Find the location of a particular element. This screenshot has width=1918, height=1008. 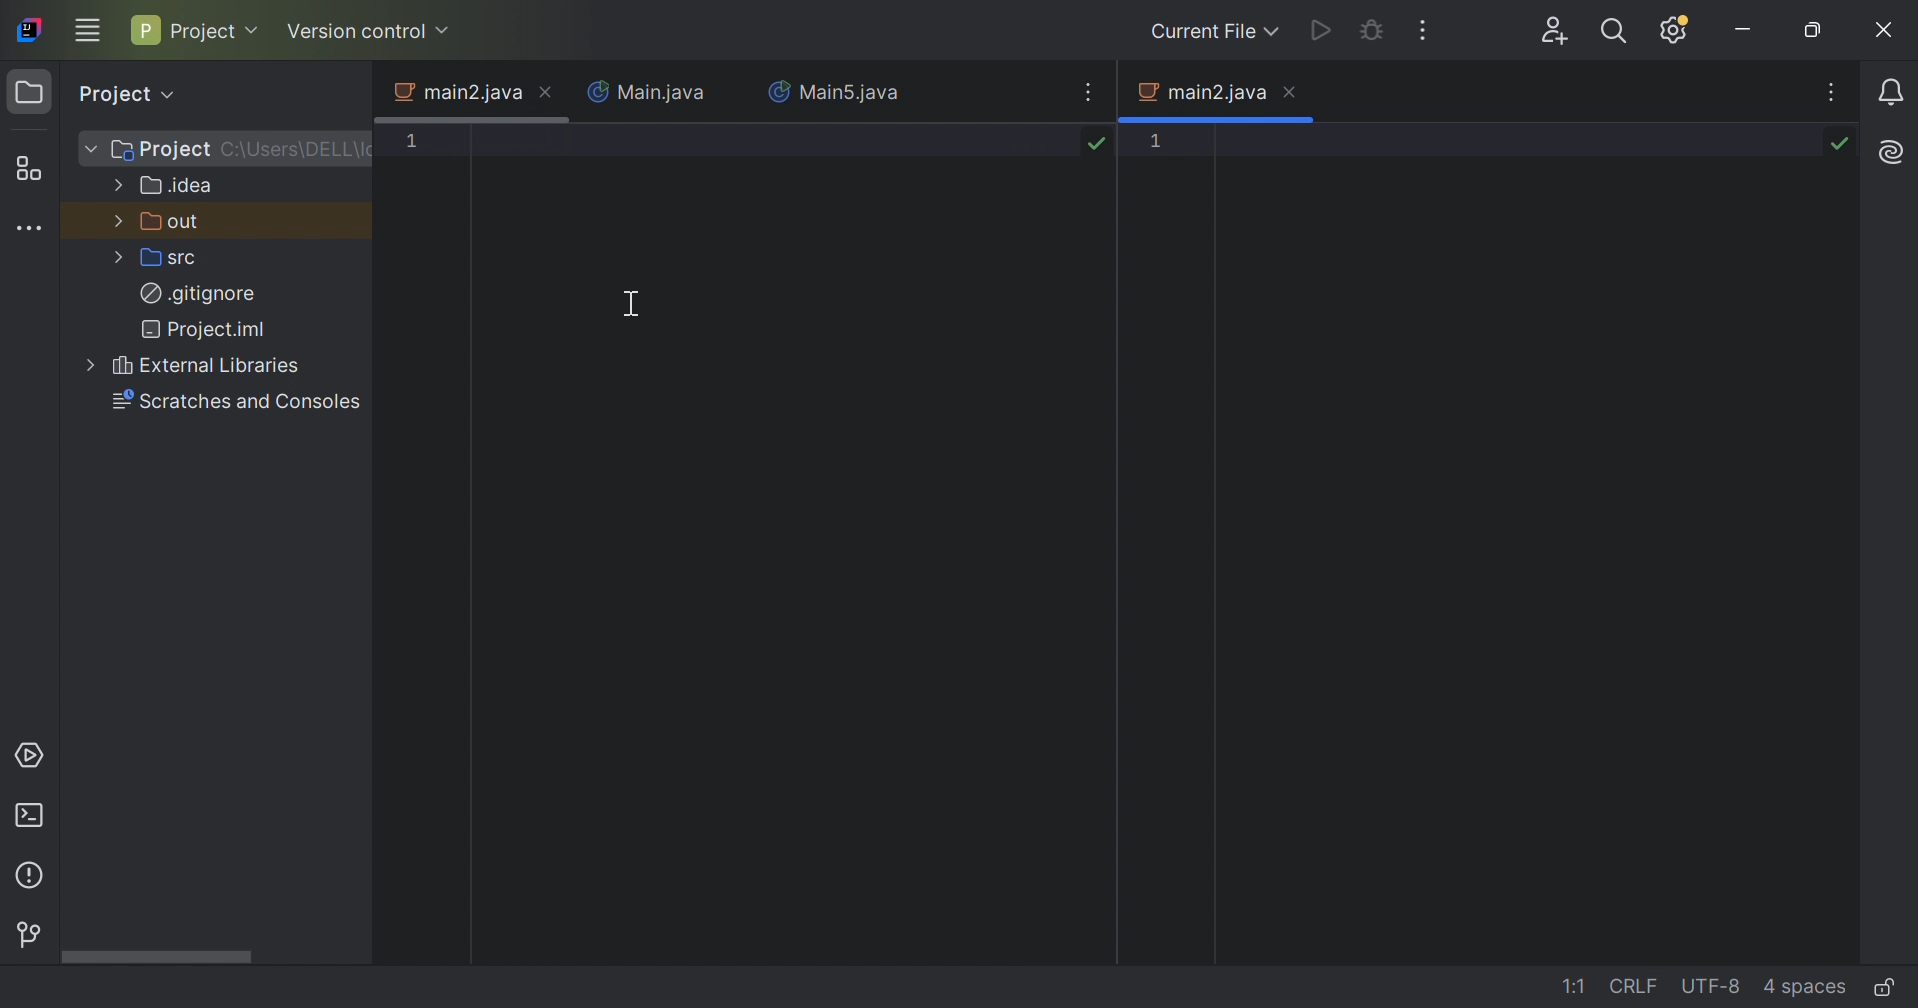

Close is located at coordinates (1880, 32).